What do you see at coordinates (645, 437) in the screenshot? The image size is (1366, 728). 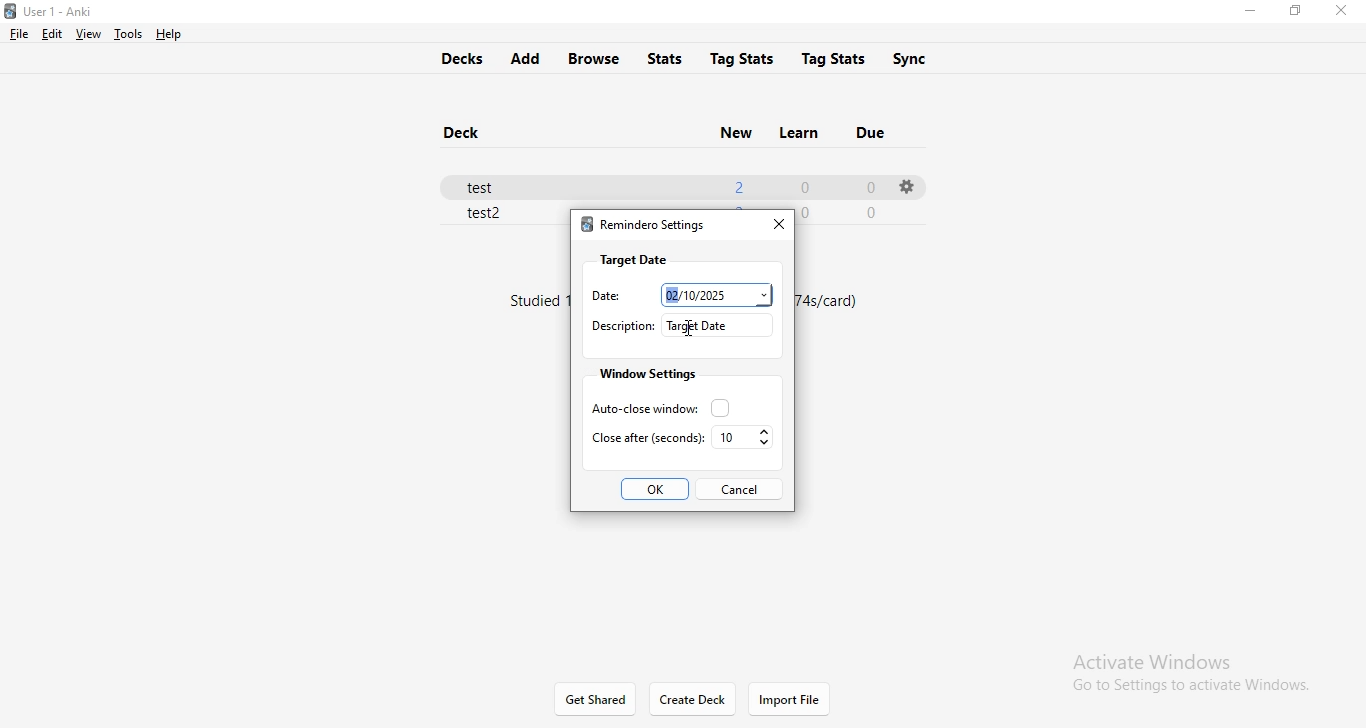 I see `close after seconds` at bounding box center [645, 437].